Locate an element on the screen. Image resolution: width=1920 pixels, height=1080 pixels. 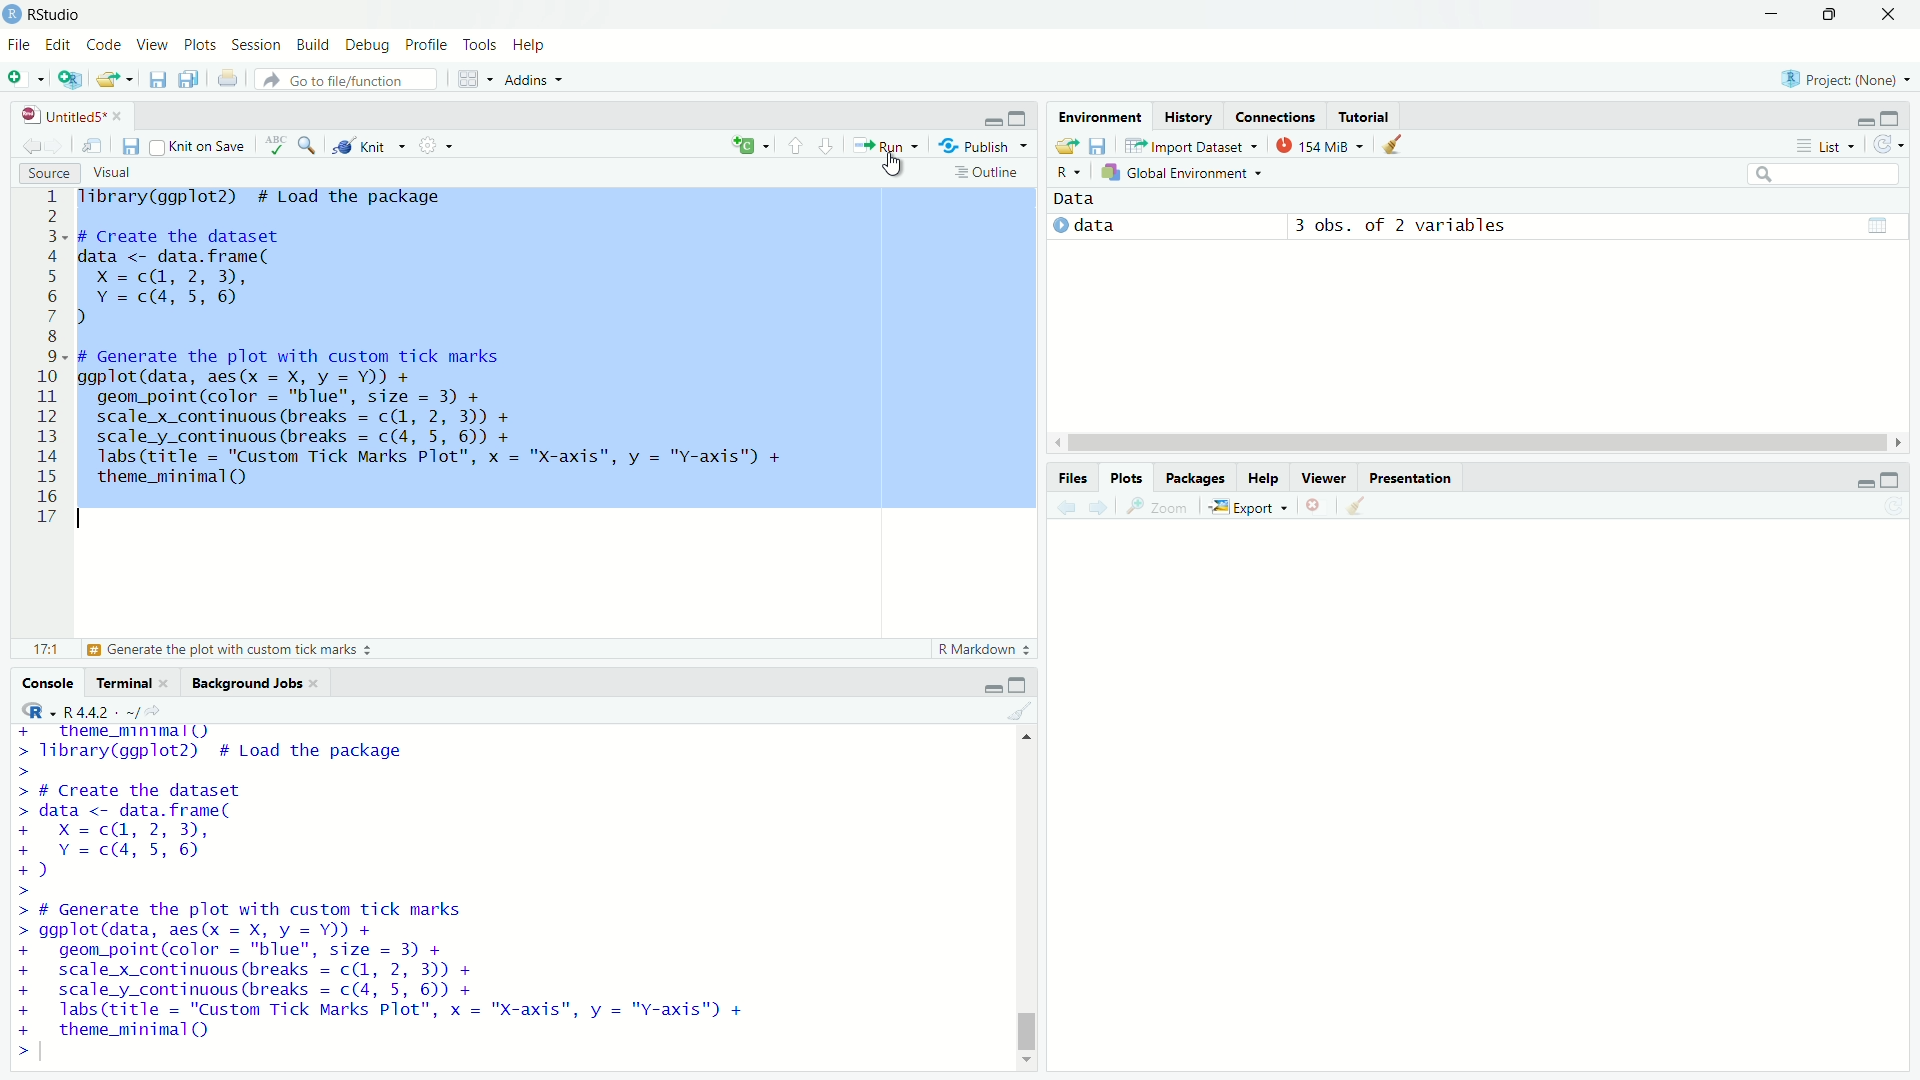
plots is located at coordinates (1127, 477).